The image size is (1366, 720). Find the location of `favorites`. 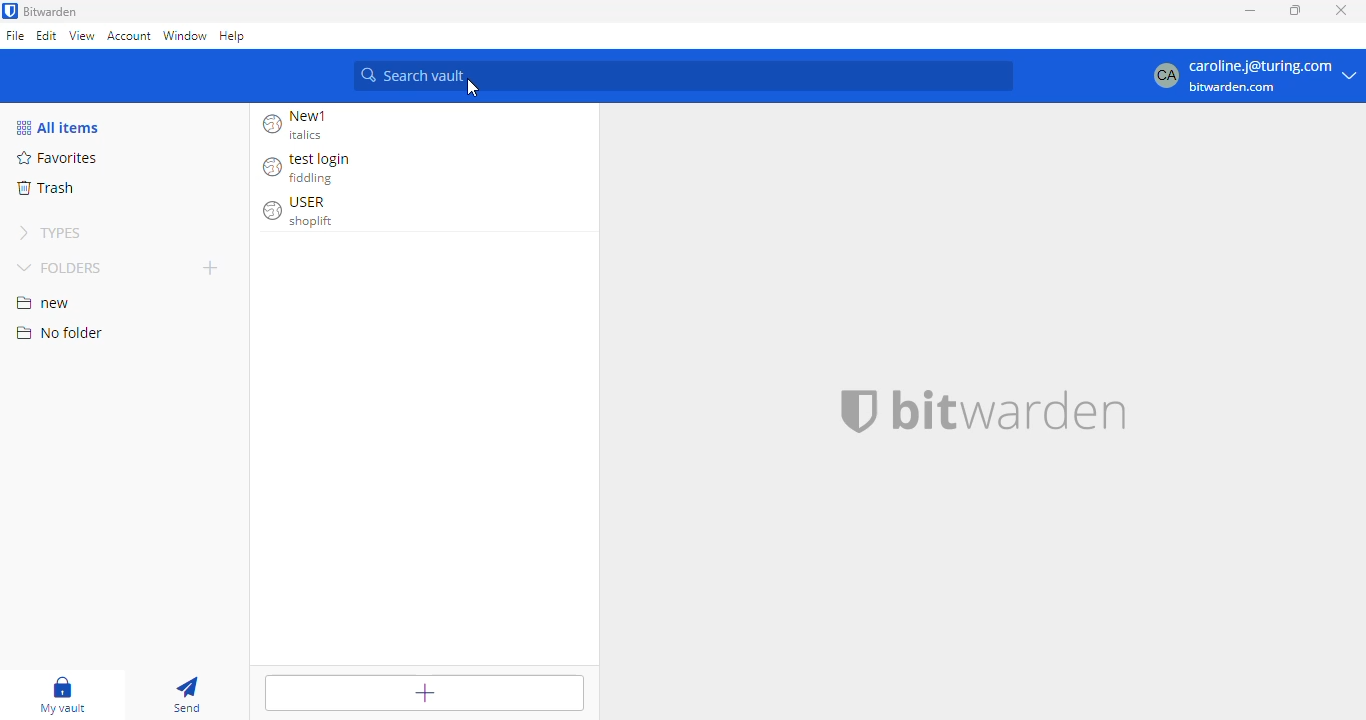

favorites is located at coordinates (59, 157).